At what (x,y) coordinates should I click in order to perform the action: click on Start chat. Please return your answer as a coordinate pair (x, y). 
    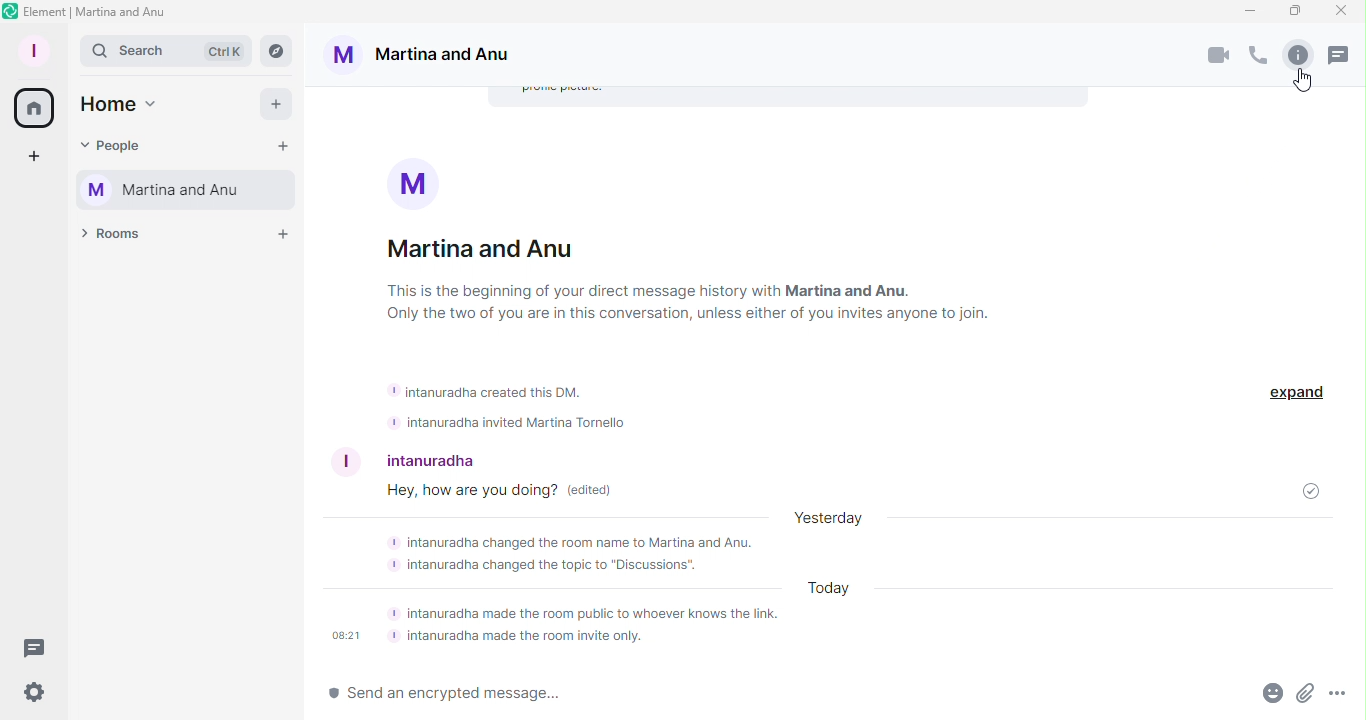
    Looking at the image, I should click on (286, 147).